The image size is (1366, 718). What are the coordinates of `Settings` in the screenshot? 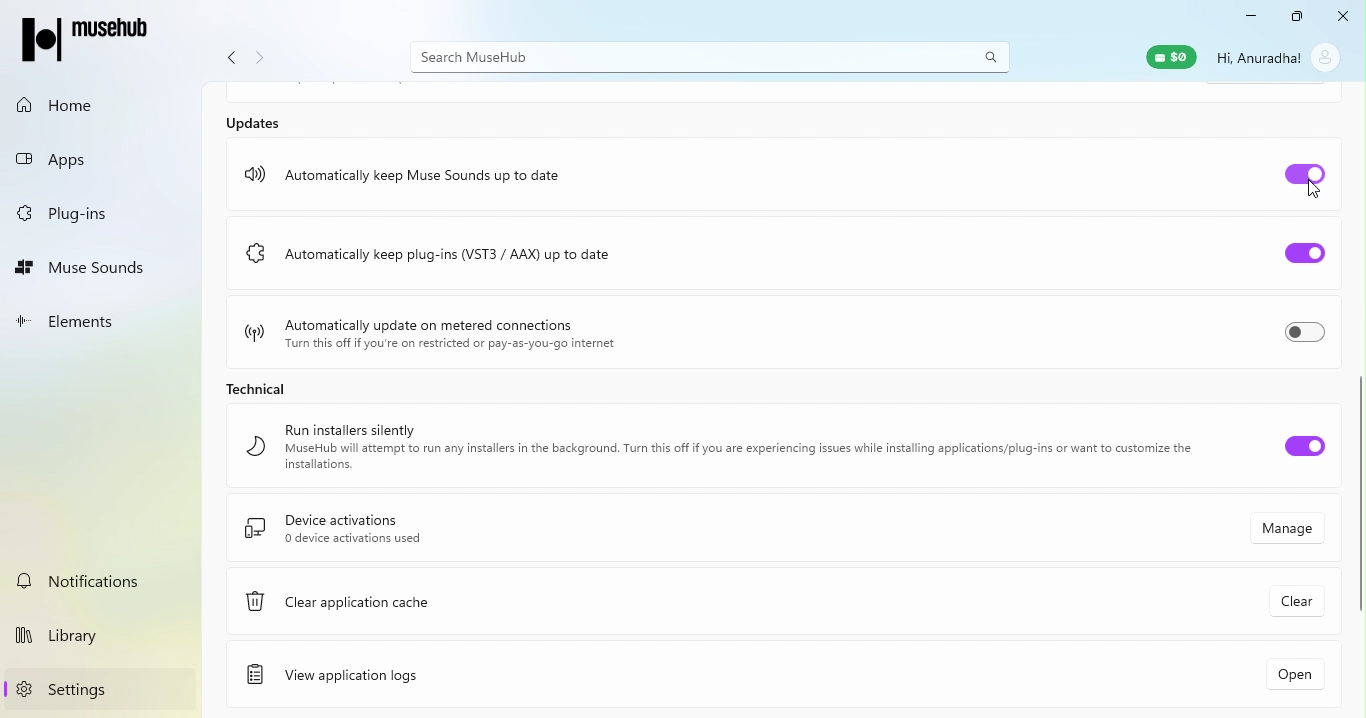 It's located at (106, 689).